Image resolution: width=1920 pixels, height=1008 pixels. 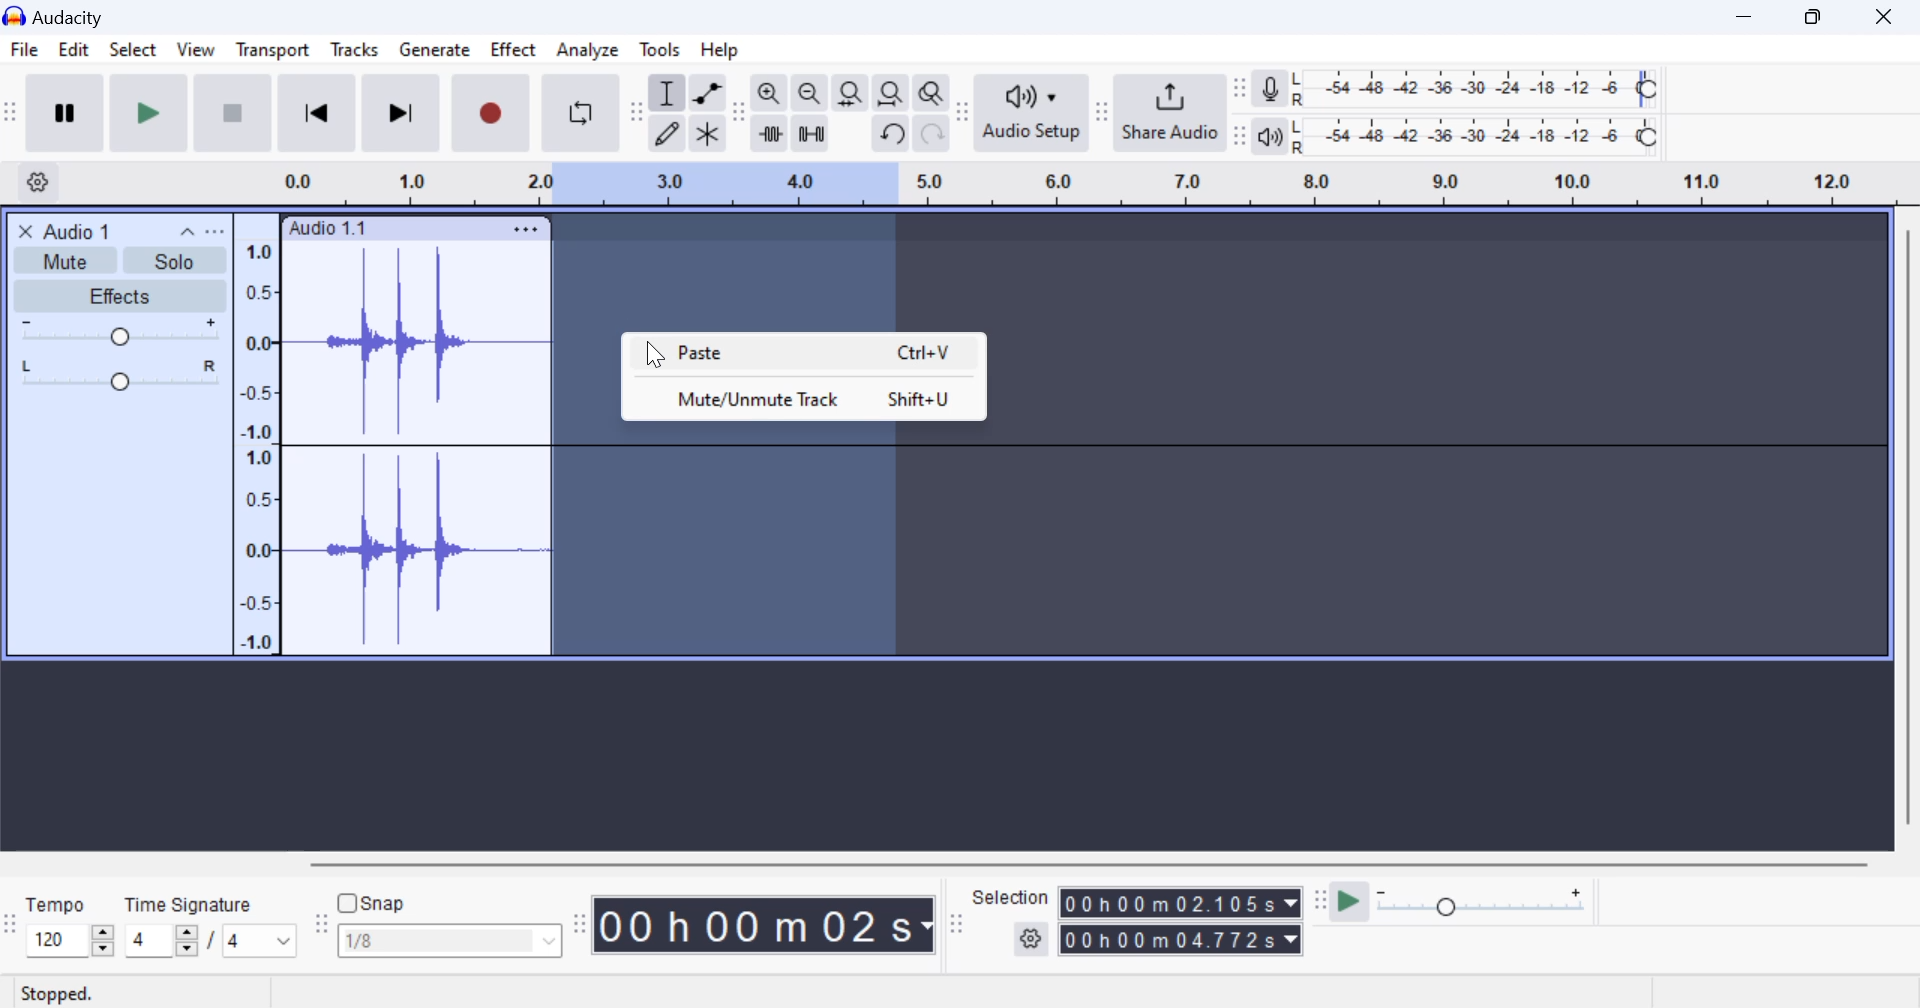 I want to click on Effect, so click(x=514, y=53).